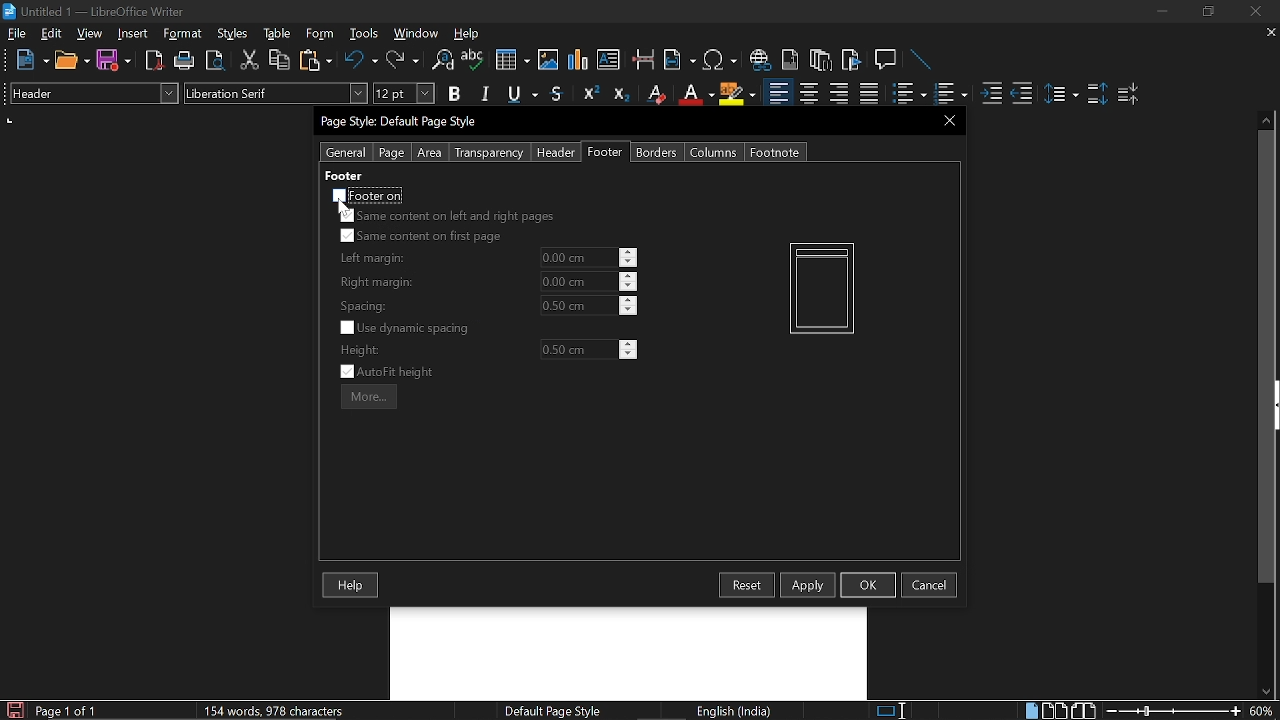  I want to click on Text style, so click(277, 93).